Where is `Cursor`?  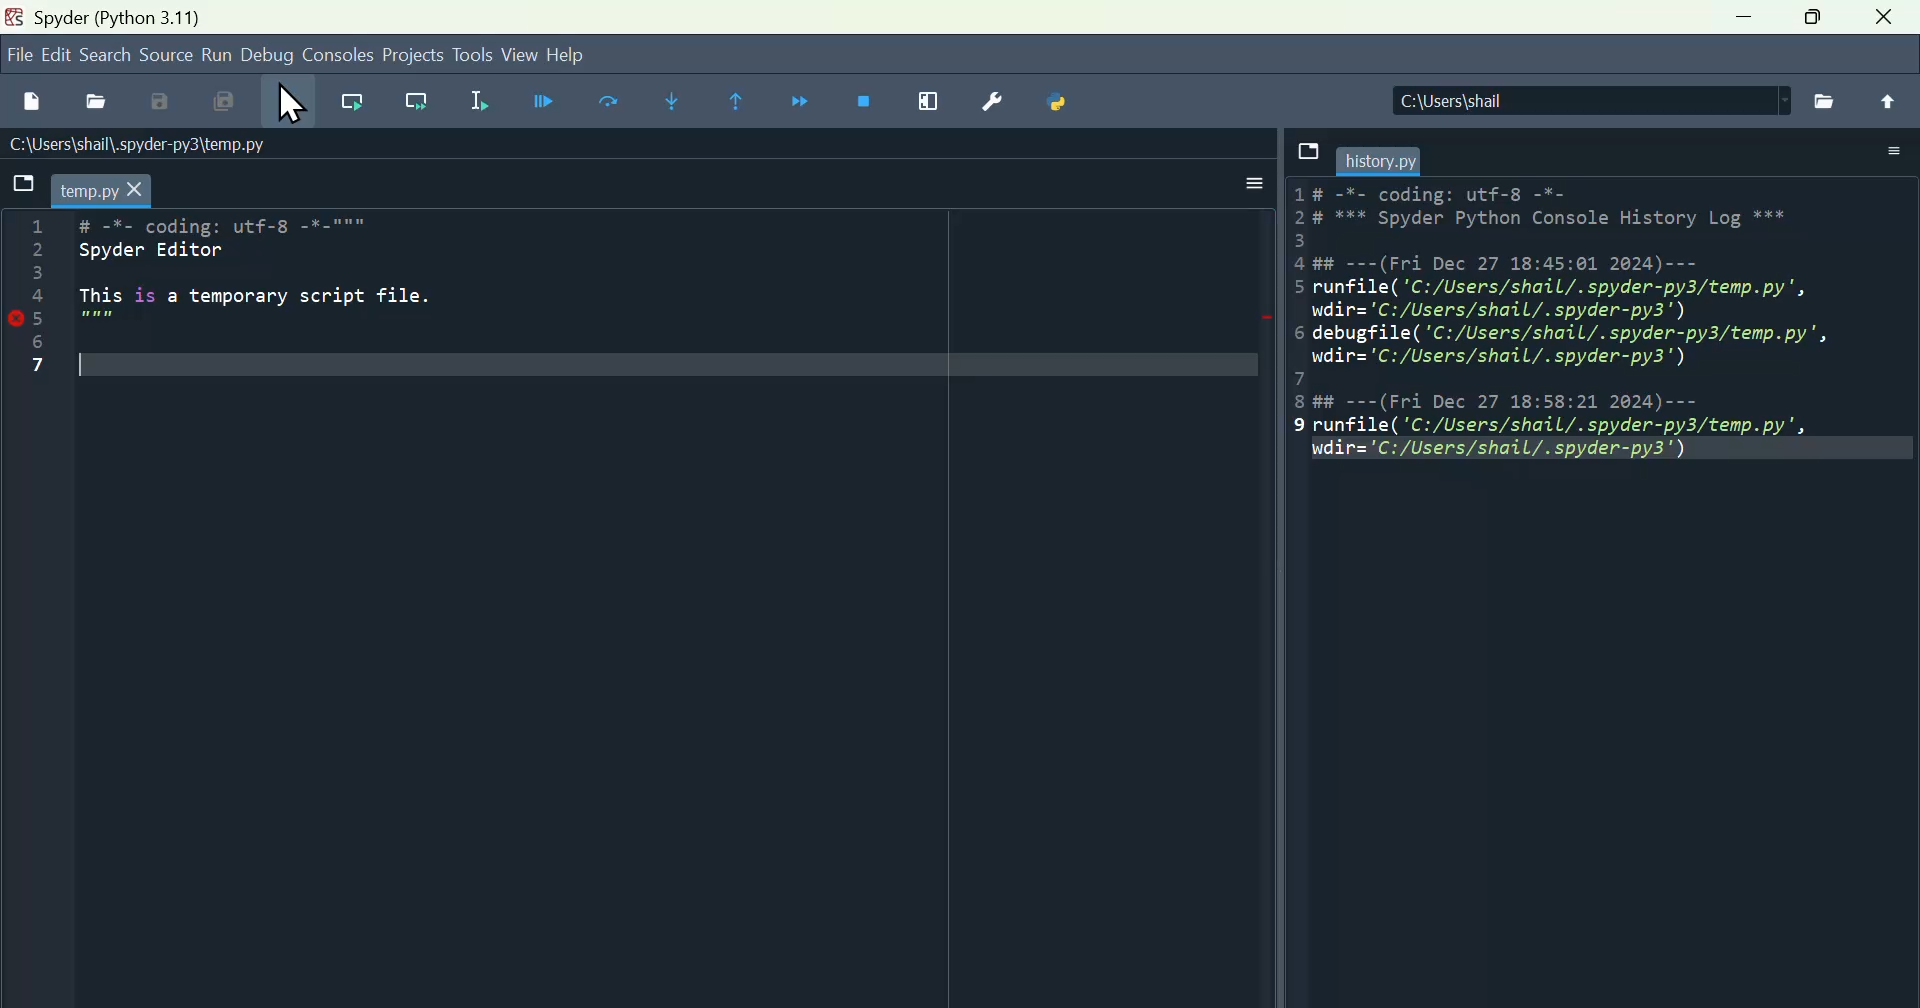
Cursor is located at coordinates (301, 103).